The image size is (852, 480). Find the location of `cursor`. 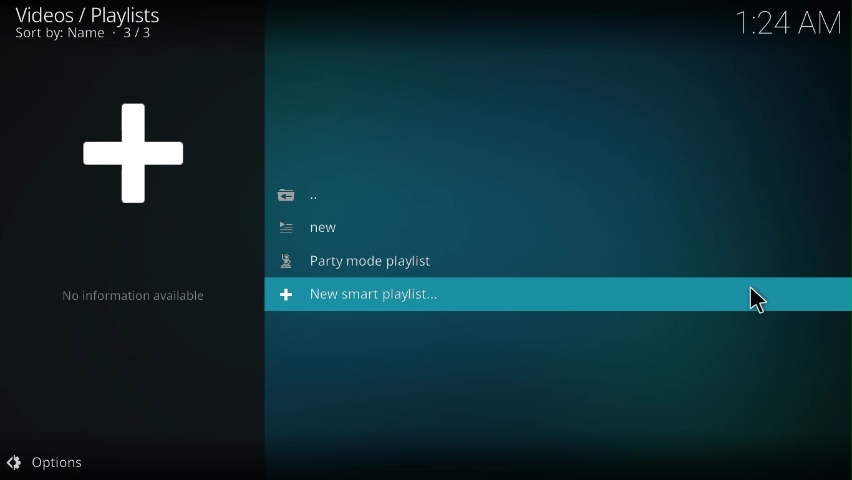

cursor is located at coordinates (759, 300).